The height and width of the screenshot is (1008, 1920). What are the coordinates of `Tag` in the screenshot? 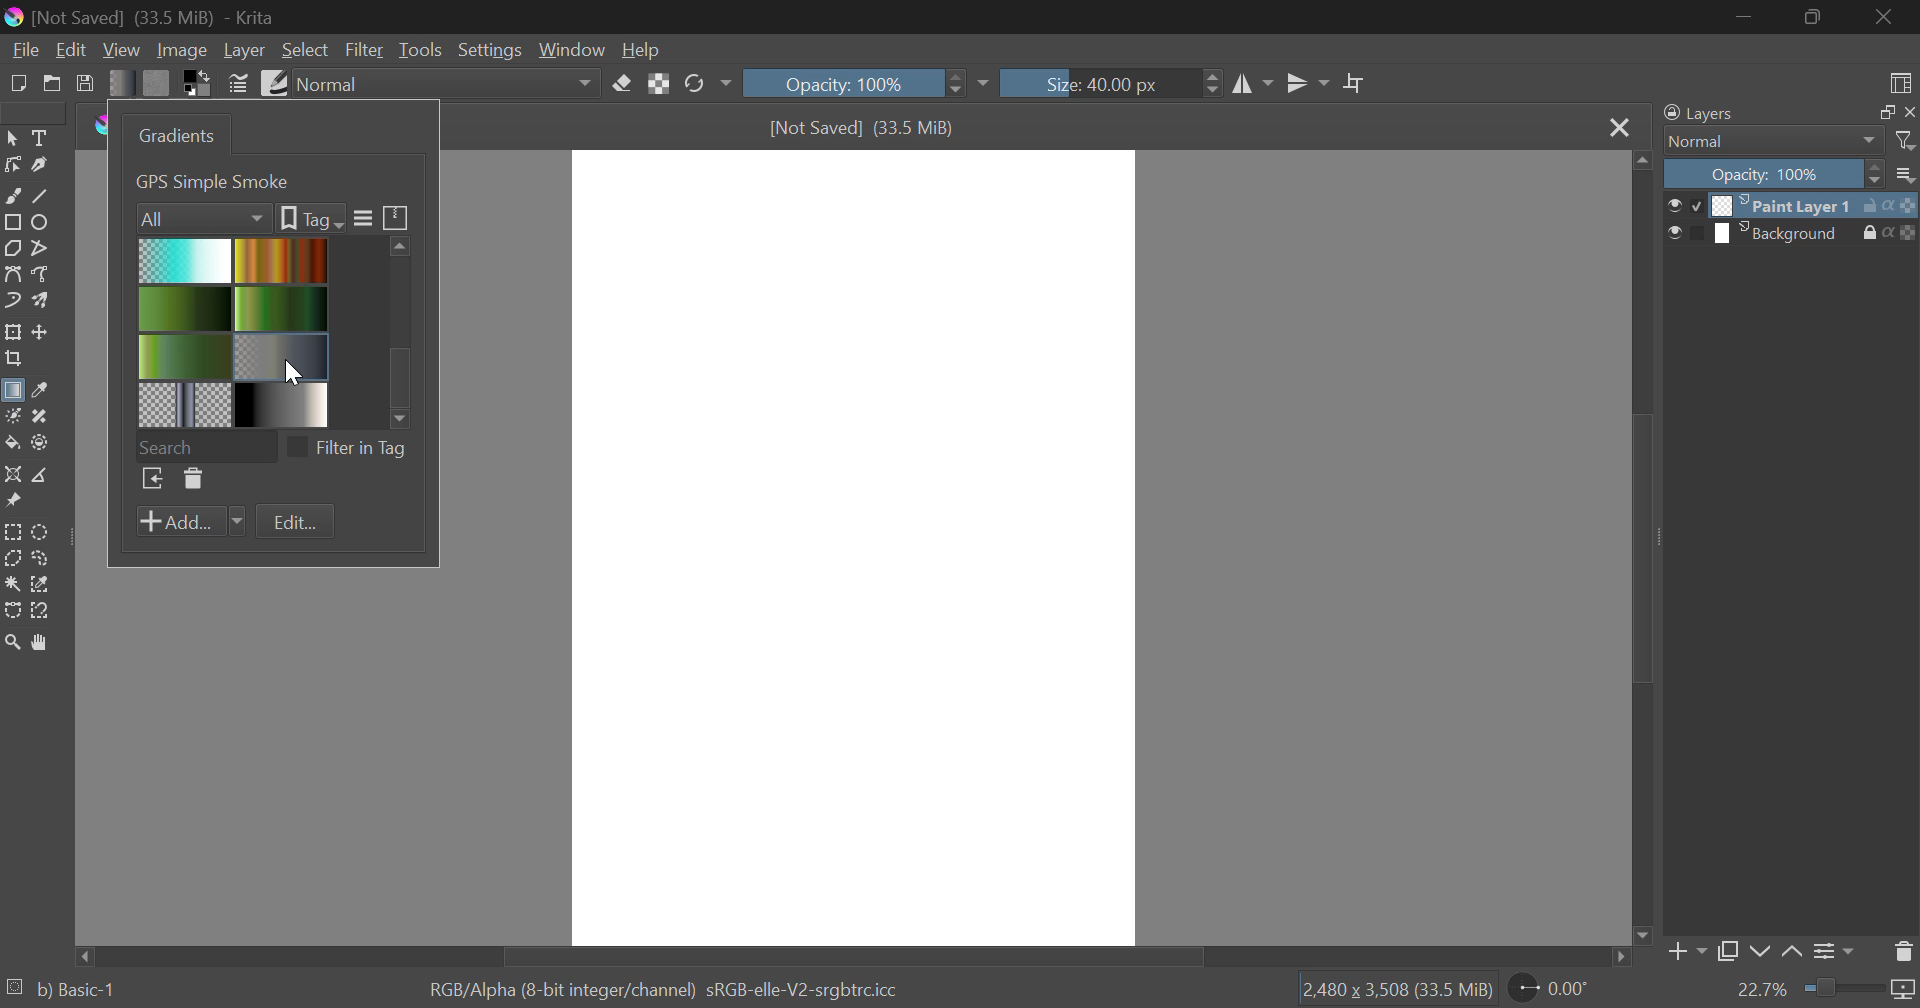 It's located at (310, 218).